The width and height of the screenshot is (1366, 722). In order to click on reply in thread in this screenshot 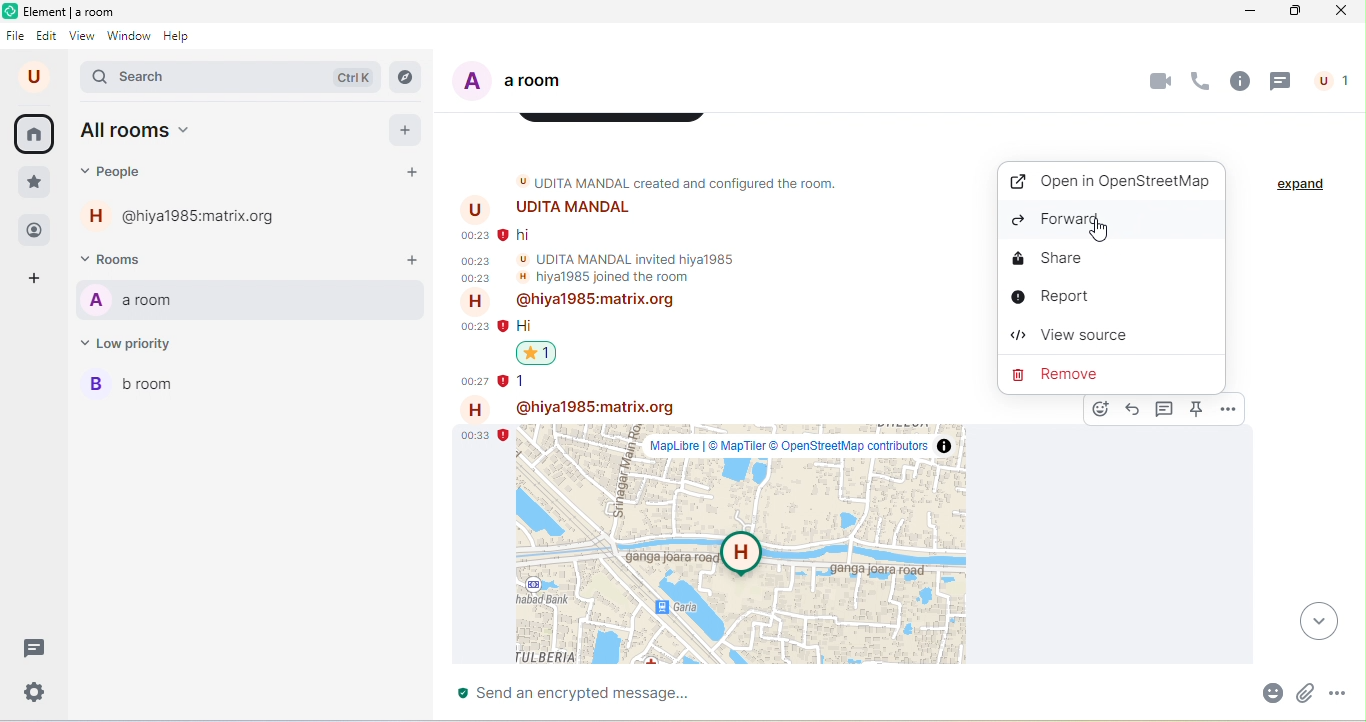, I will do `click(1166, 409)`.